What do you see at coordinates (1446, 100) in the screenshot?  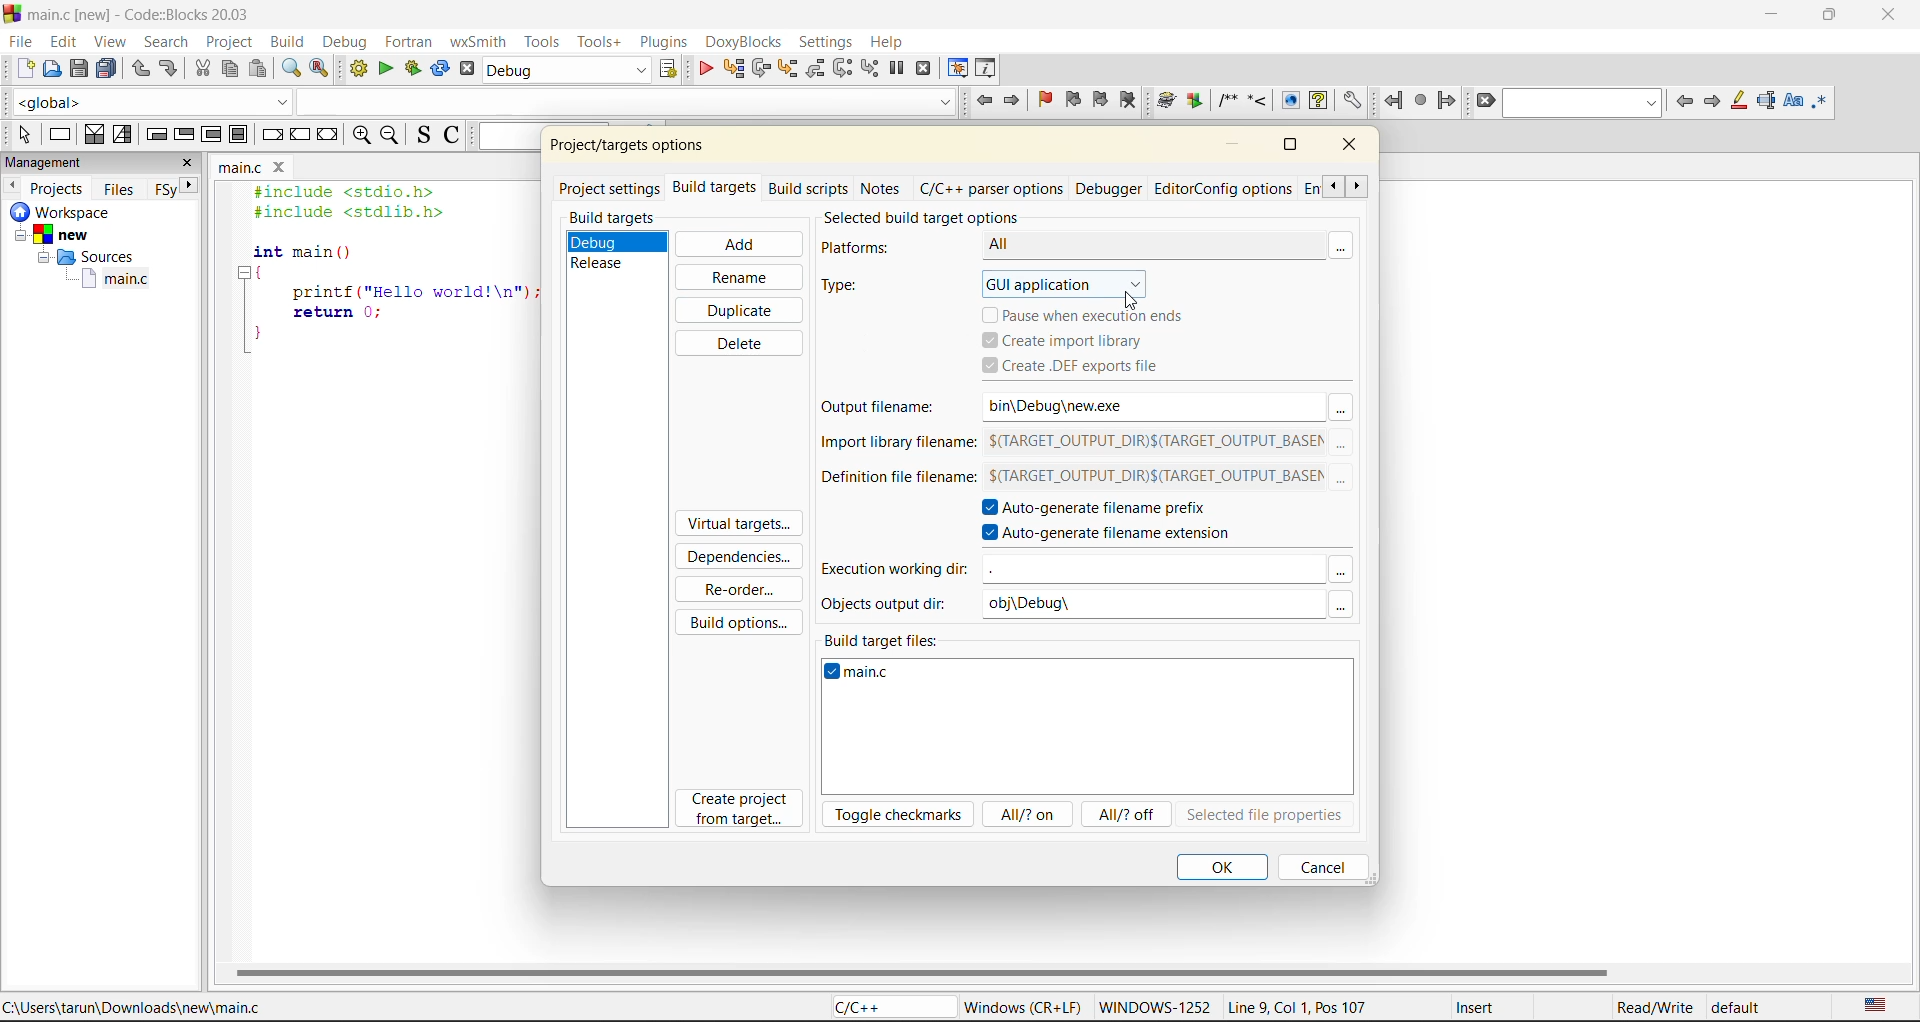 I see `jump forward` at bounding box center [1446, 100].